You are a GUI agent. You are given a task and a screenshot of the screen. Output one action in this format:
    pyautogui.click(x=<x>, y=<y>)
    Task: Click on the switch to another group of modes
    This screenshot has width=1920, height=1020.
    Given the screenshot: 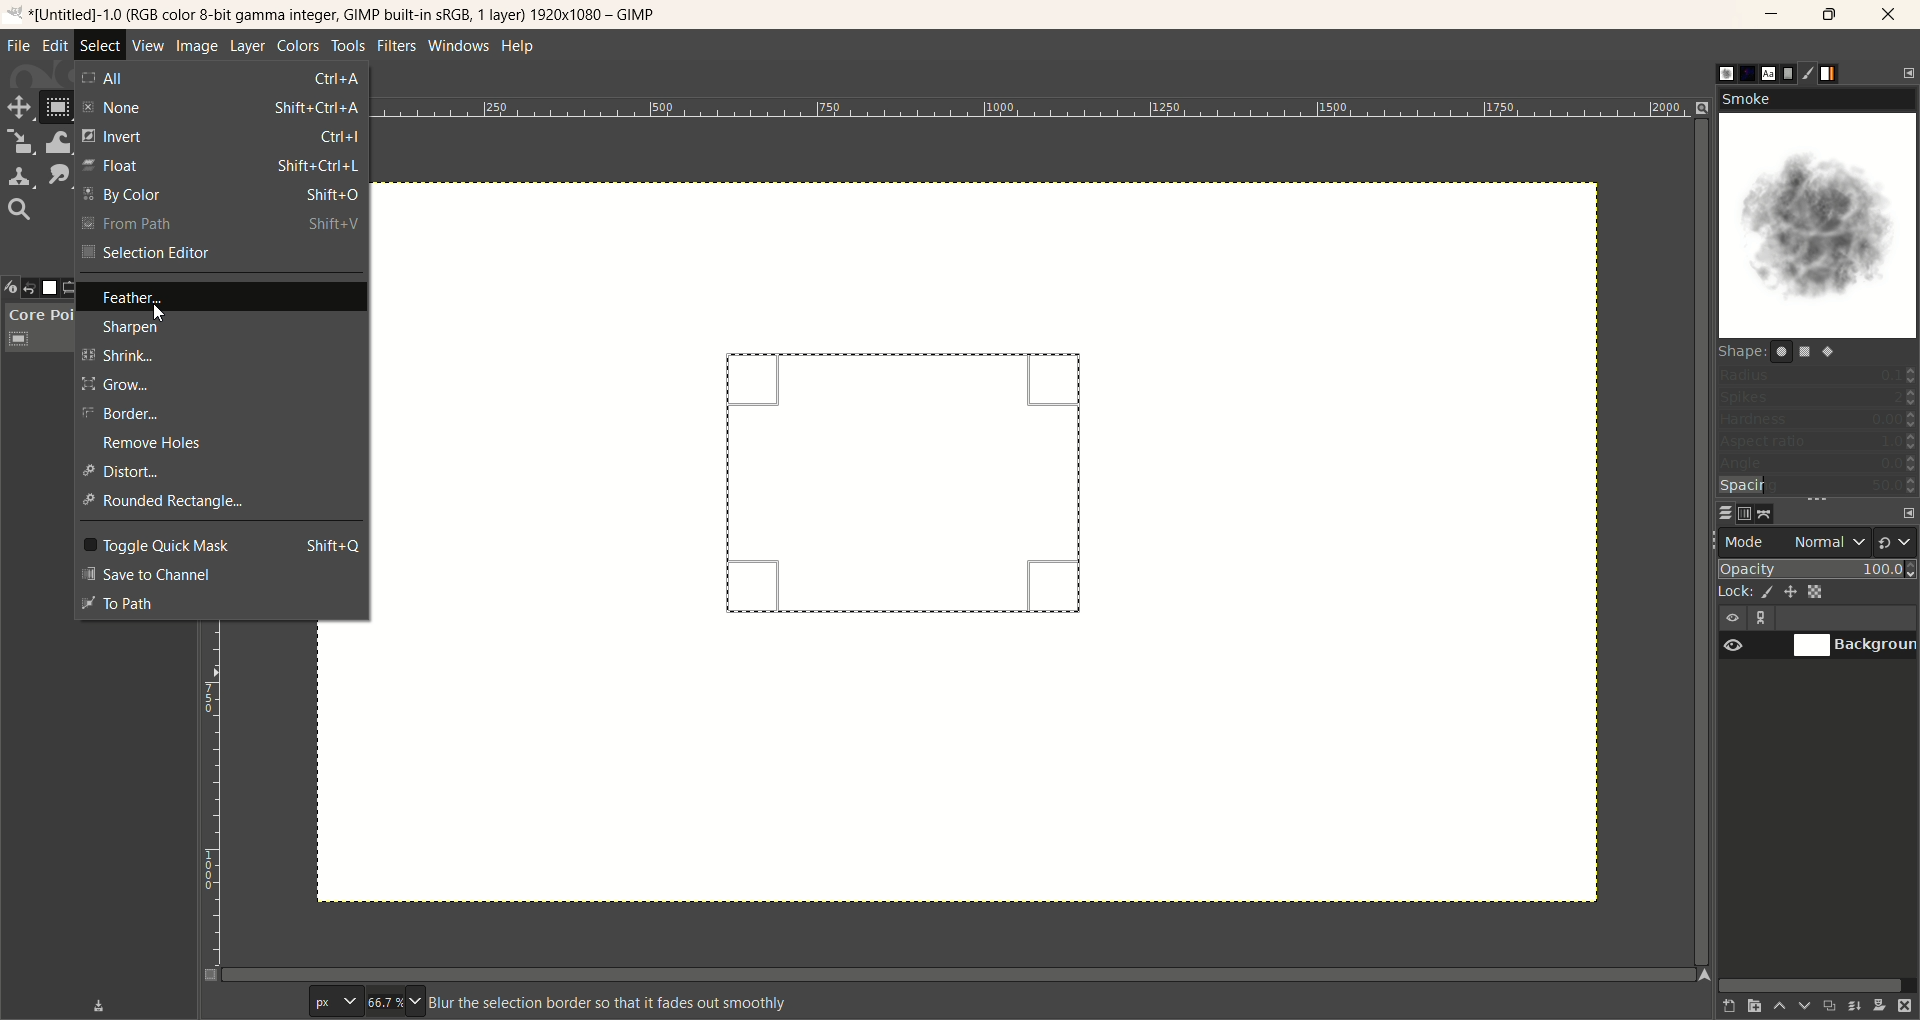 What is the action you would take?
    pyautogui.click(x=1895, y=541)
    